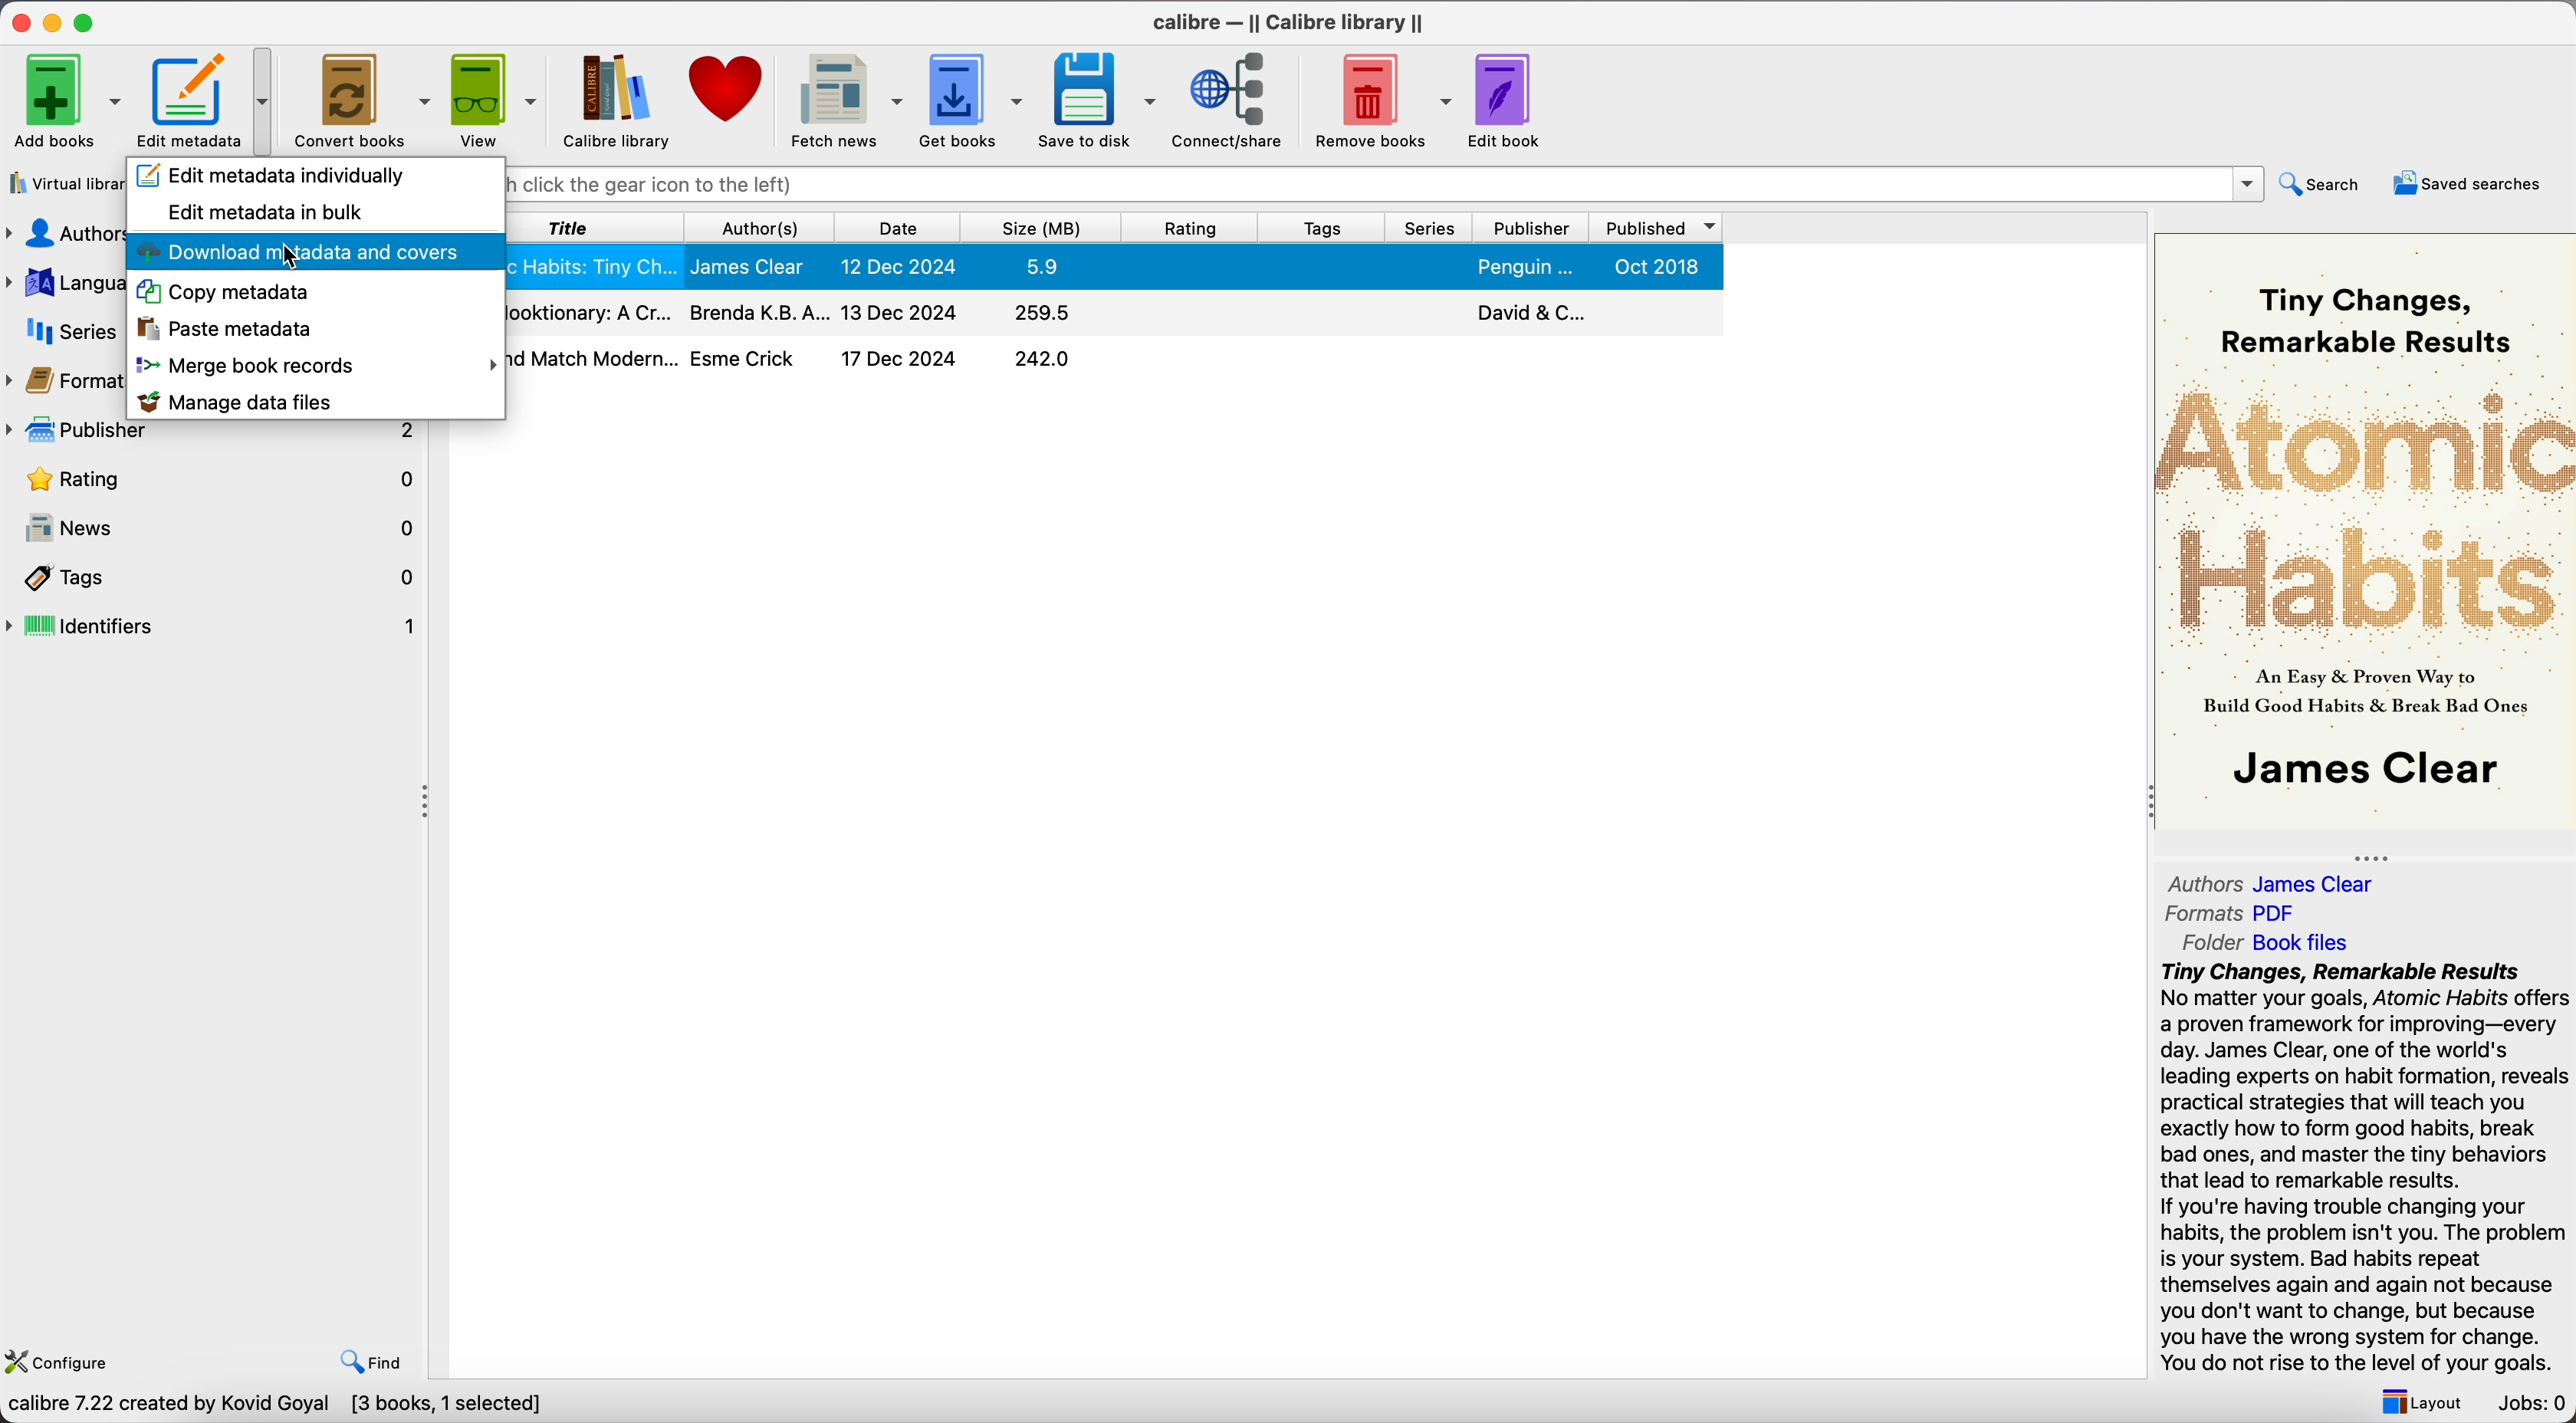 The width and height of the screenshot is (2576, 1423). What do you see at coordinates (2365, 1165) in the screenshot?
I see `synopsis` at bounding box center [2365, 1165].